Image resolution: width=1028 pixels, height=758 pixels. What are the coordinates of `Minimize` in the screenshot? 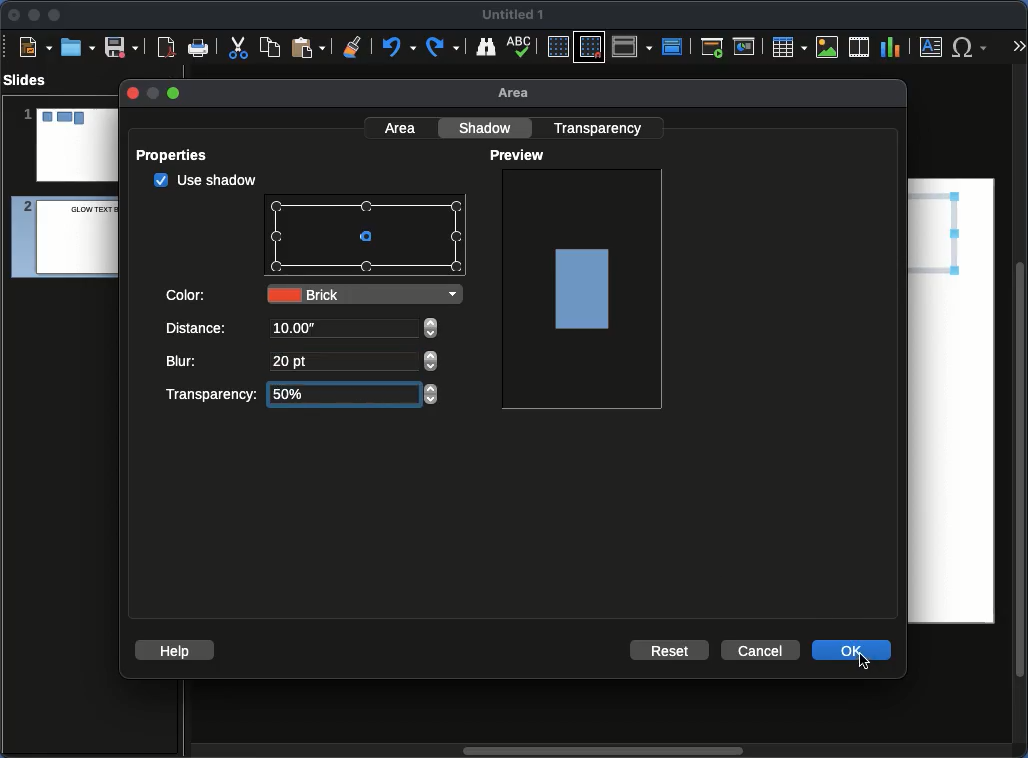 It's located at (33, 14).